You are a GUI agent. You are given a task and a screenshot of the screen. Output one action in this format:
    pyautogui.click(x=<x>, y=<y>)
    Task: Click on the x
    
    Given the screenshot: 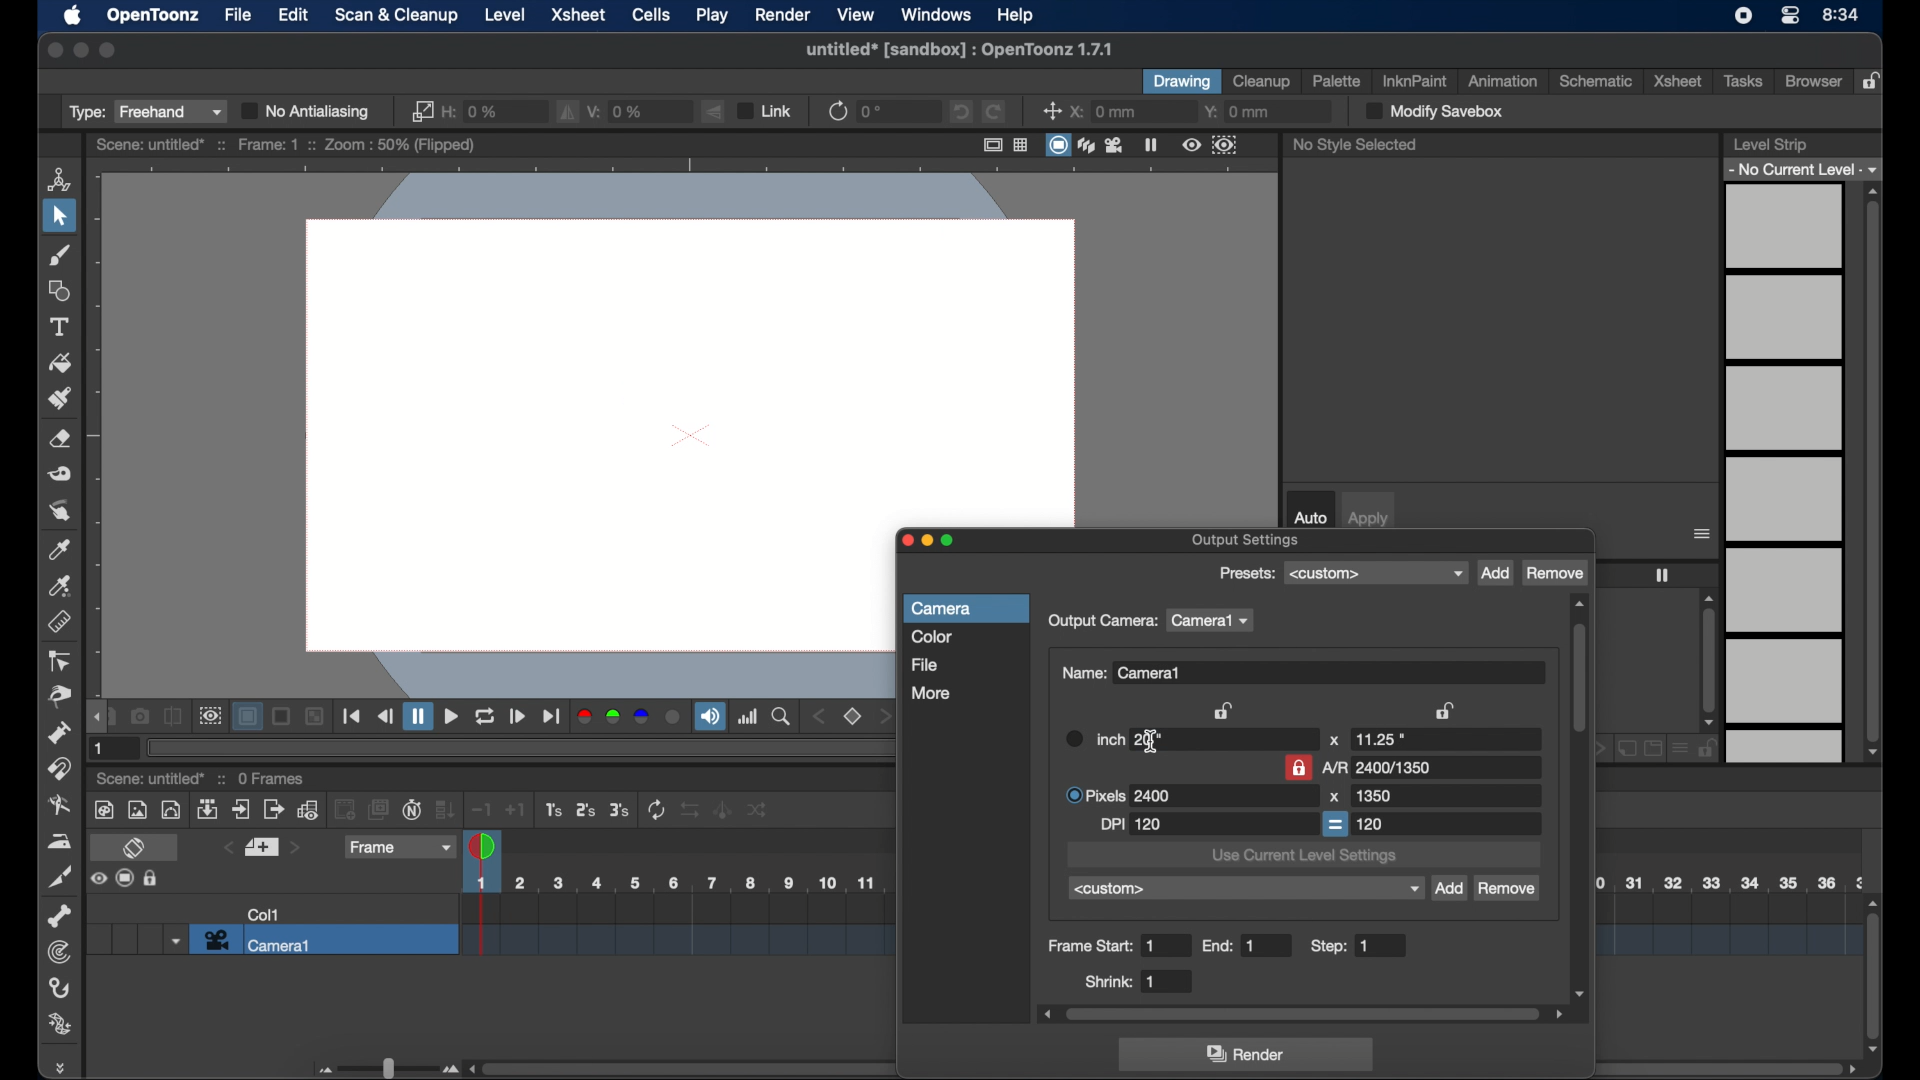 What is the action you would take?
    pyautogui.click(x=1334, y=741)
    